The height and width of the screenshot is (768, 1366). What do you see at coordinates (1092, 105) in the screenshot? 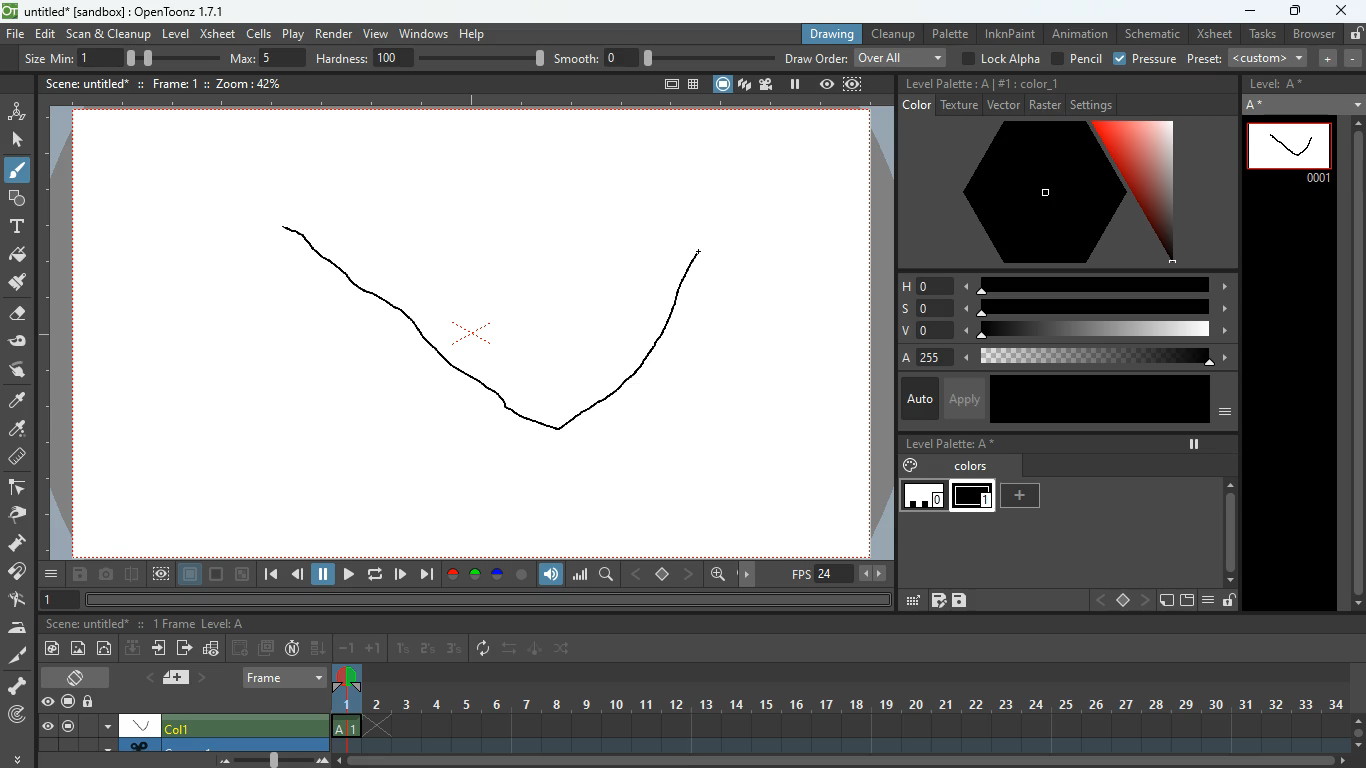
I see `Settings` at bounding box center [1092, 105].